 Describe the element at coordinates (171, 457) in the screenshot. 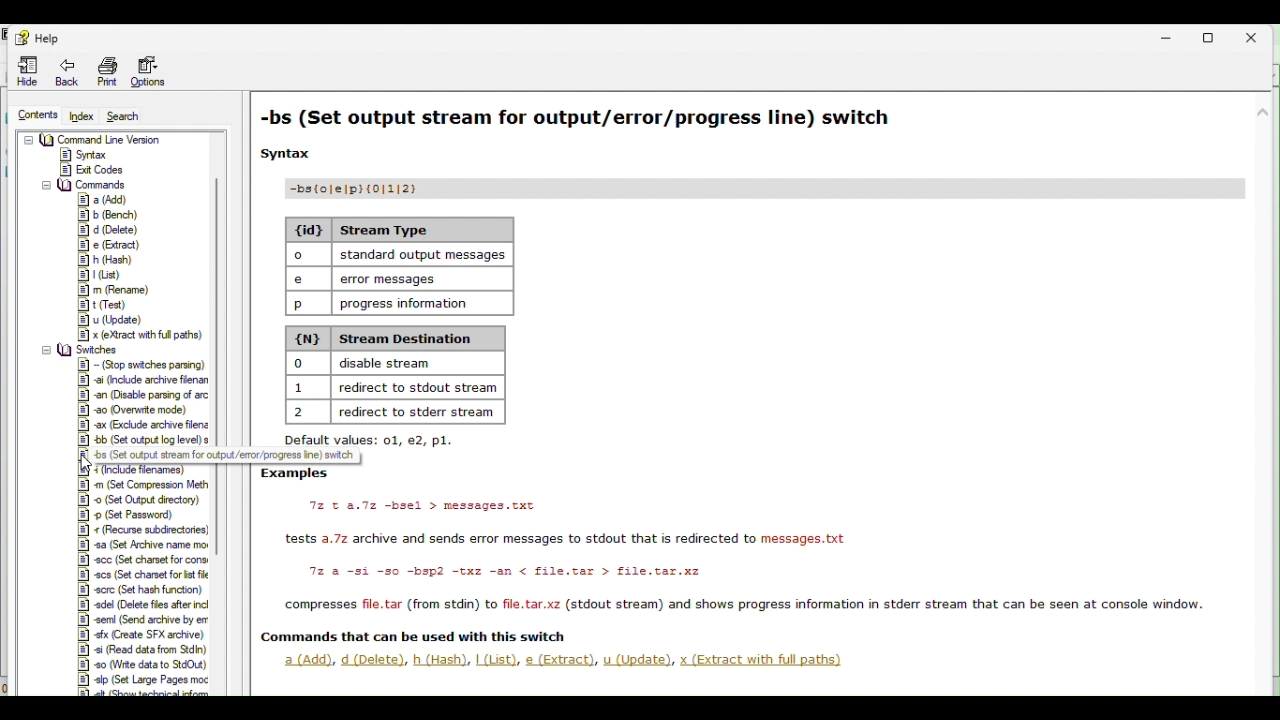

I see `tooltip` at that location.